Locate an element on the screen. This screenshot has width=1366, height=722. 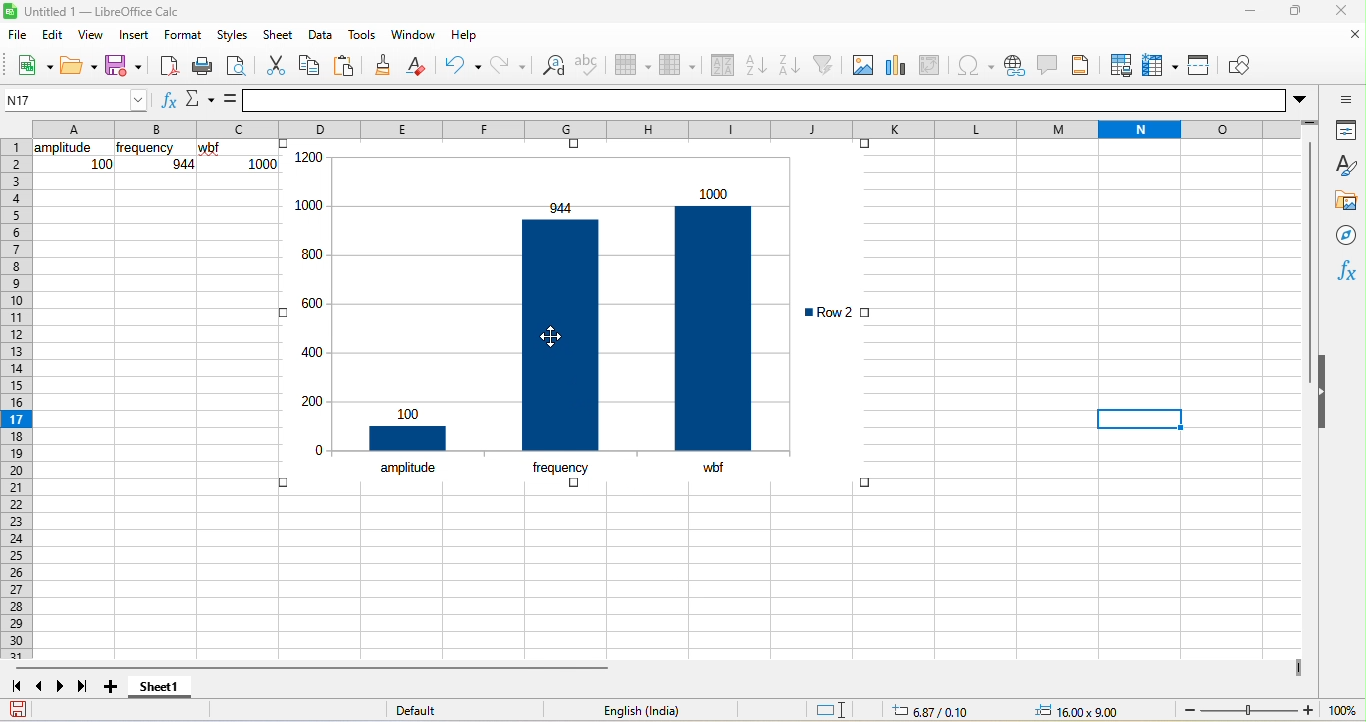
header and footer is located at coordinates (1086, 68).